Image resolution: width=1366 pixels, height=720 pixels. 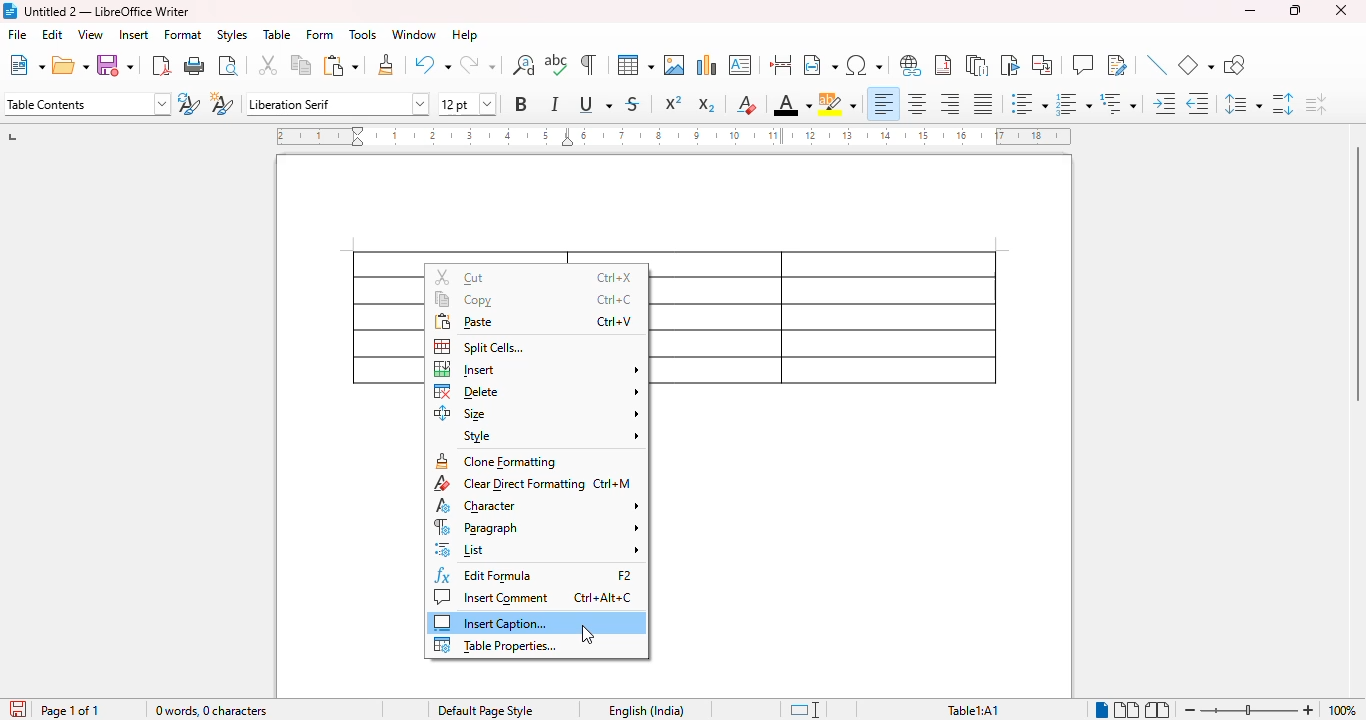 I want to click on styles, so click(x=232, y=35).